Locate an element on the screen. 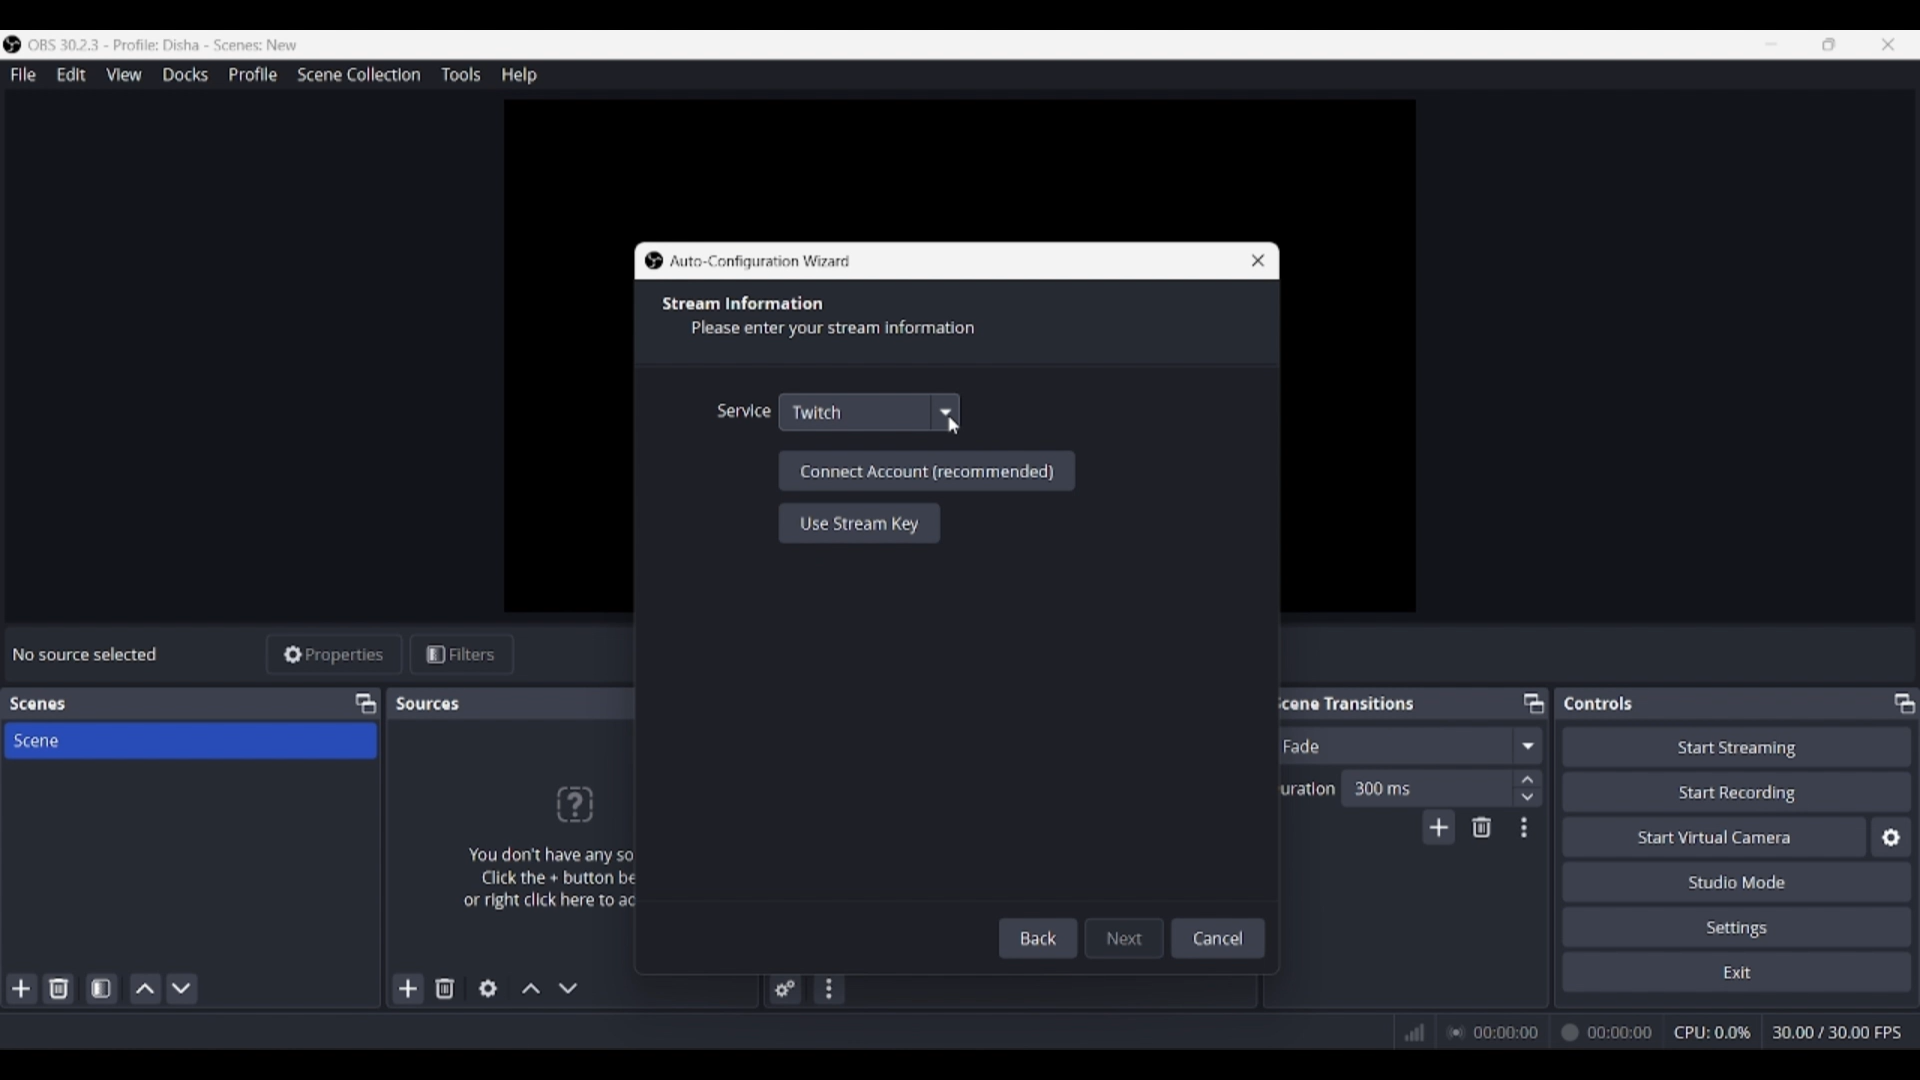 Image resolution: width=1920 pixels, height=1080 pixels. Float Scene transitions panel is located at coordinates (1534, 703).